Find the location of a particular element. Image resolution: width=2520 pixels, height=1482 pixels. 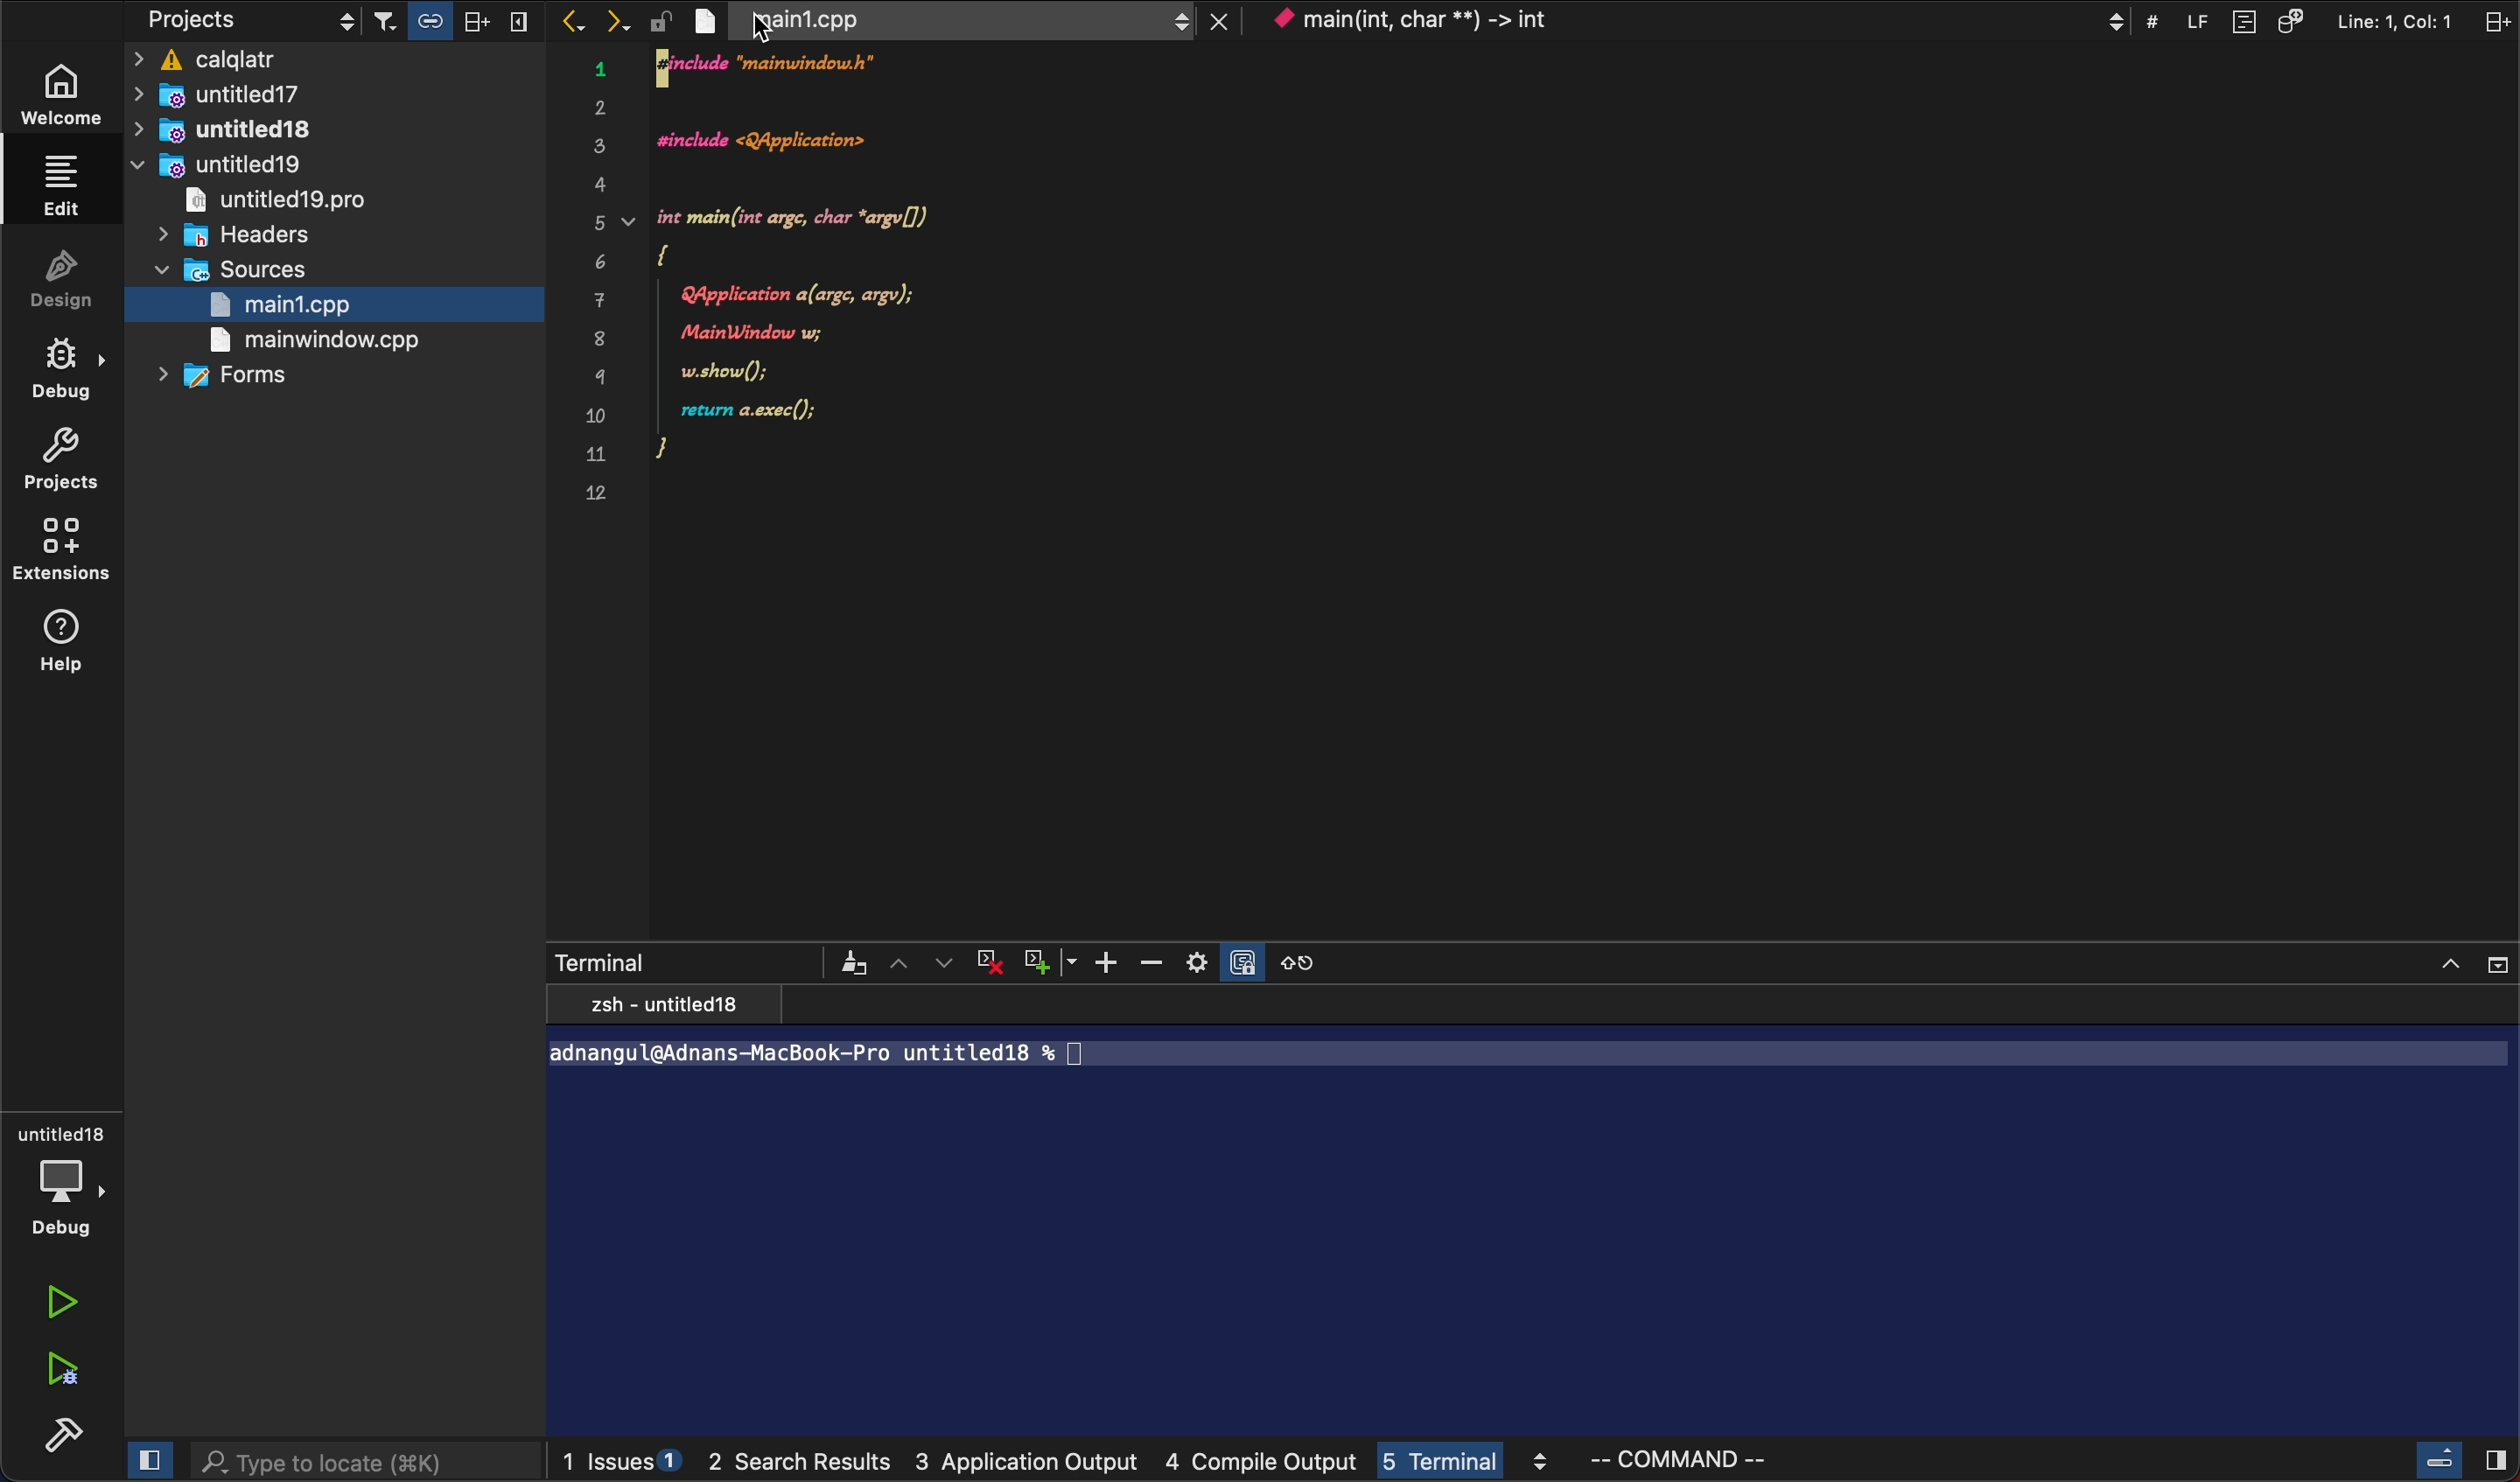

help is located at coordinates (73, 640).